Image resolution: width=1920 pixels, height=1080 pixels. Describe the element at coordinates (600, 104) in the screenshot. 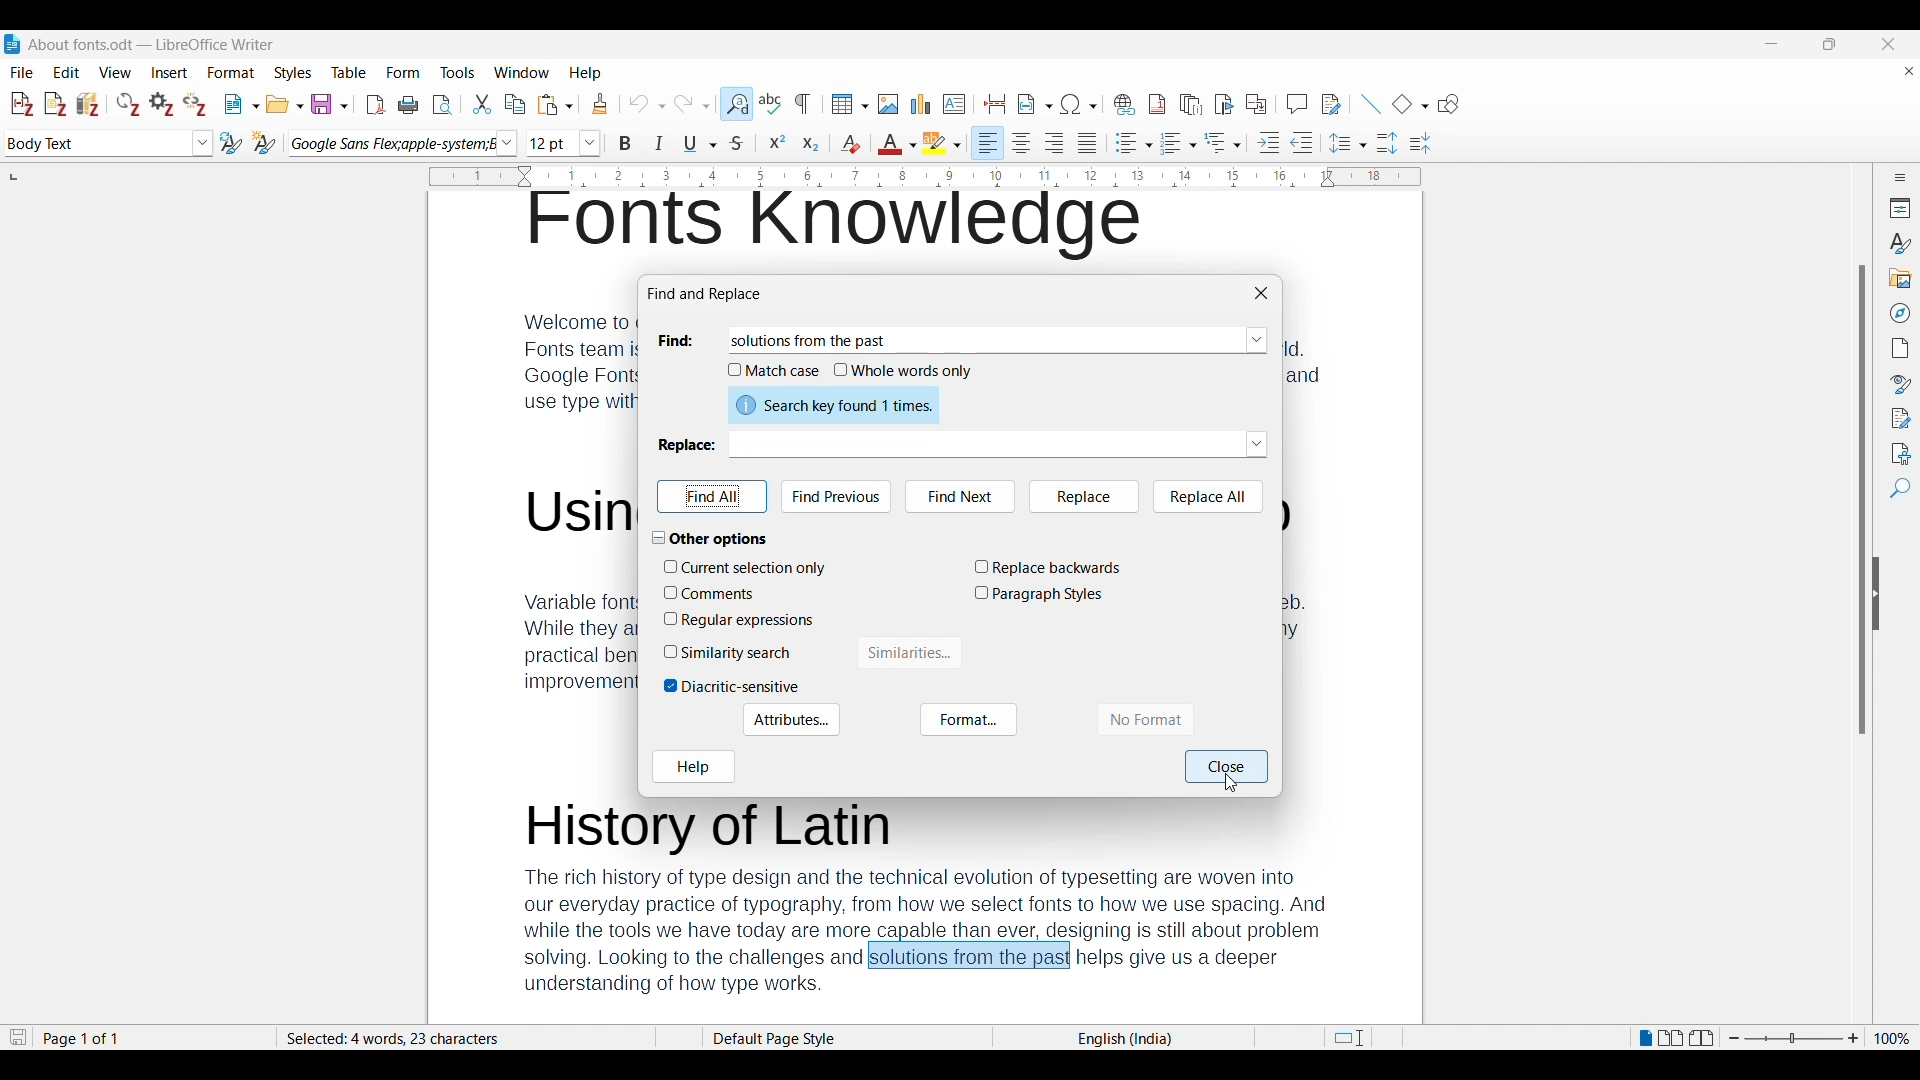

I see `Clone formatting of selected text` at that location.